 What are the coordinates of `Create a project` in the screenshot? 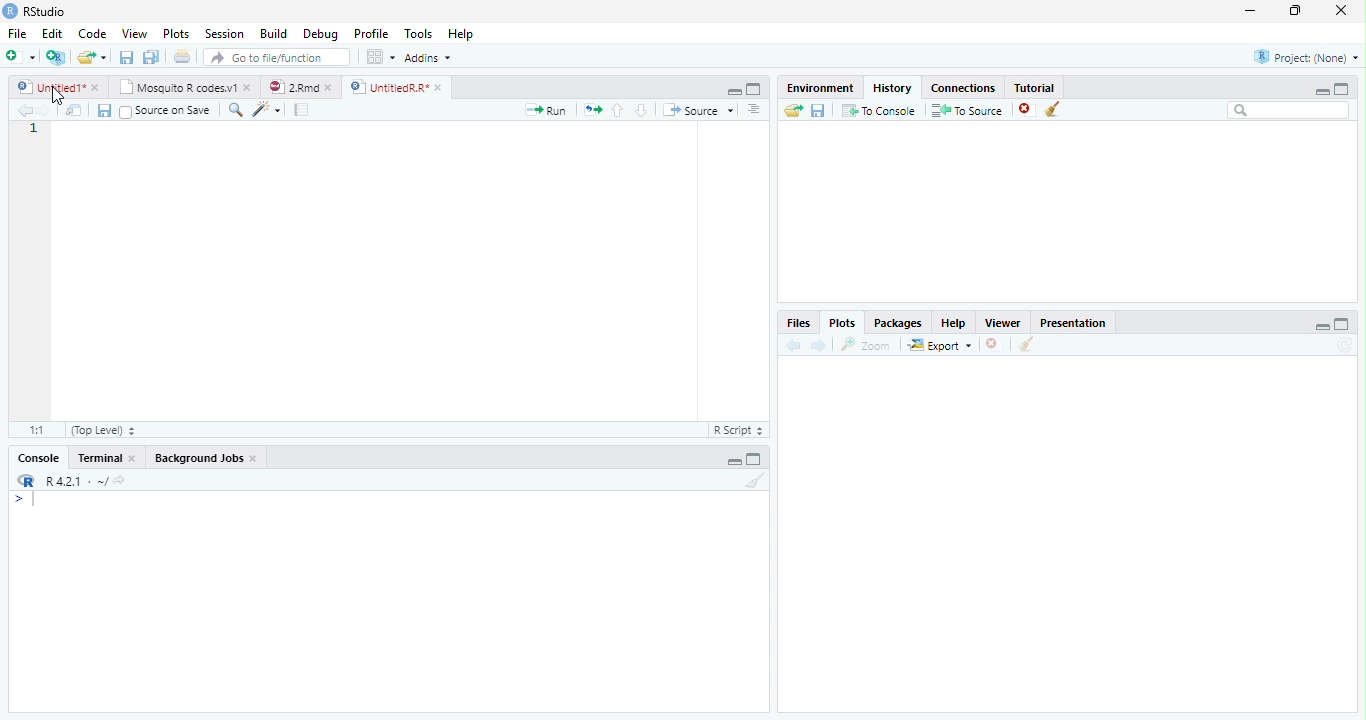 It's located at (54, 57).